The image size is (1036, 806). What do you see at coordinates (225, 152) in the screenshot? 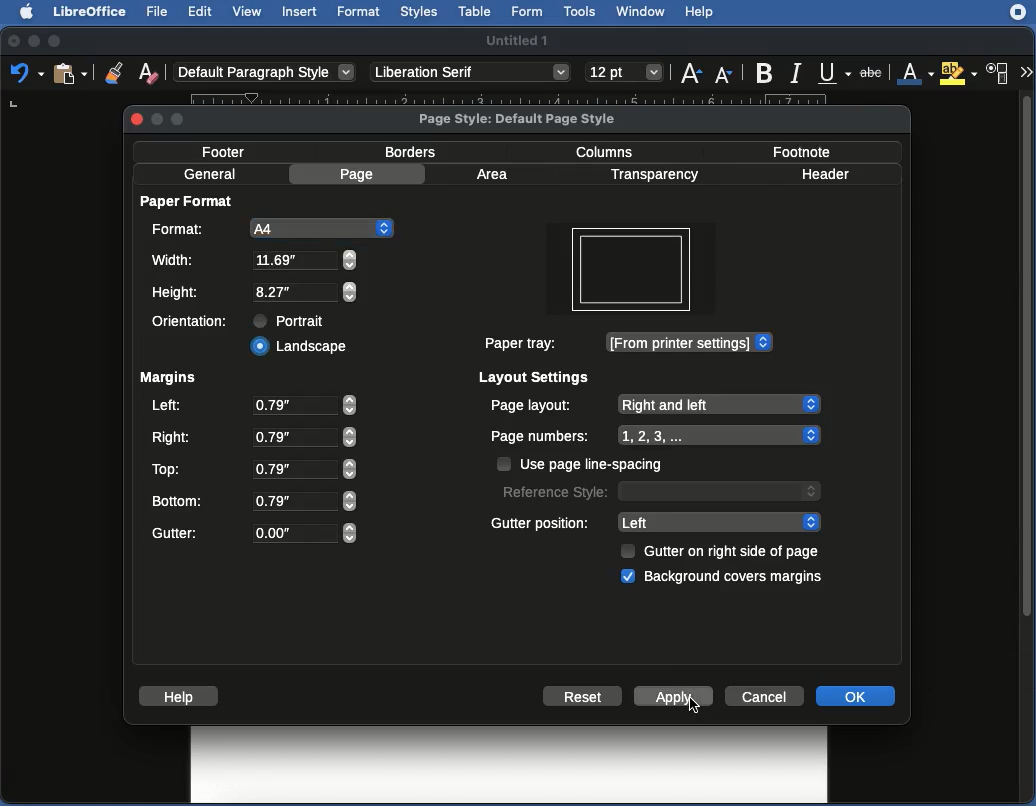
I see `Footer` at bounding box center [225, 152].